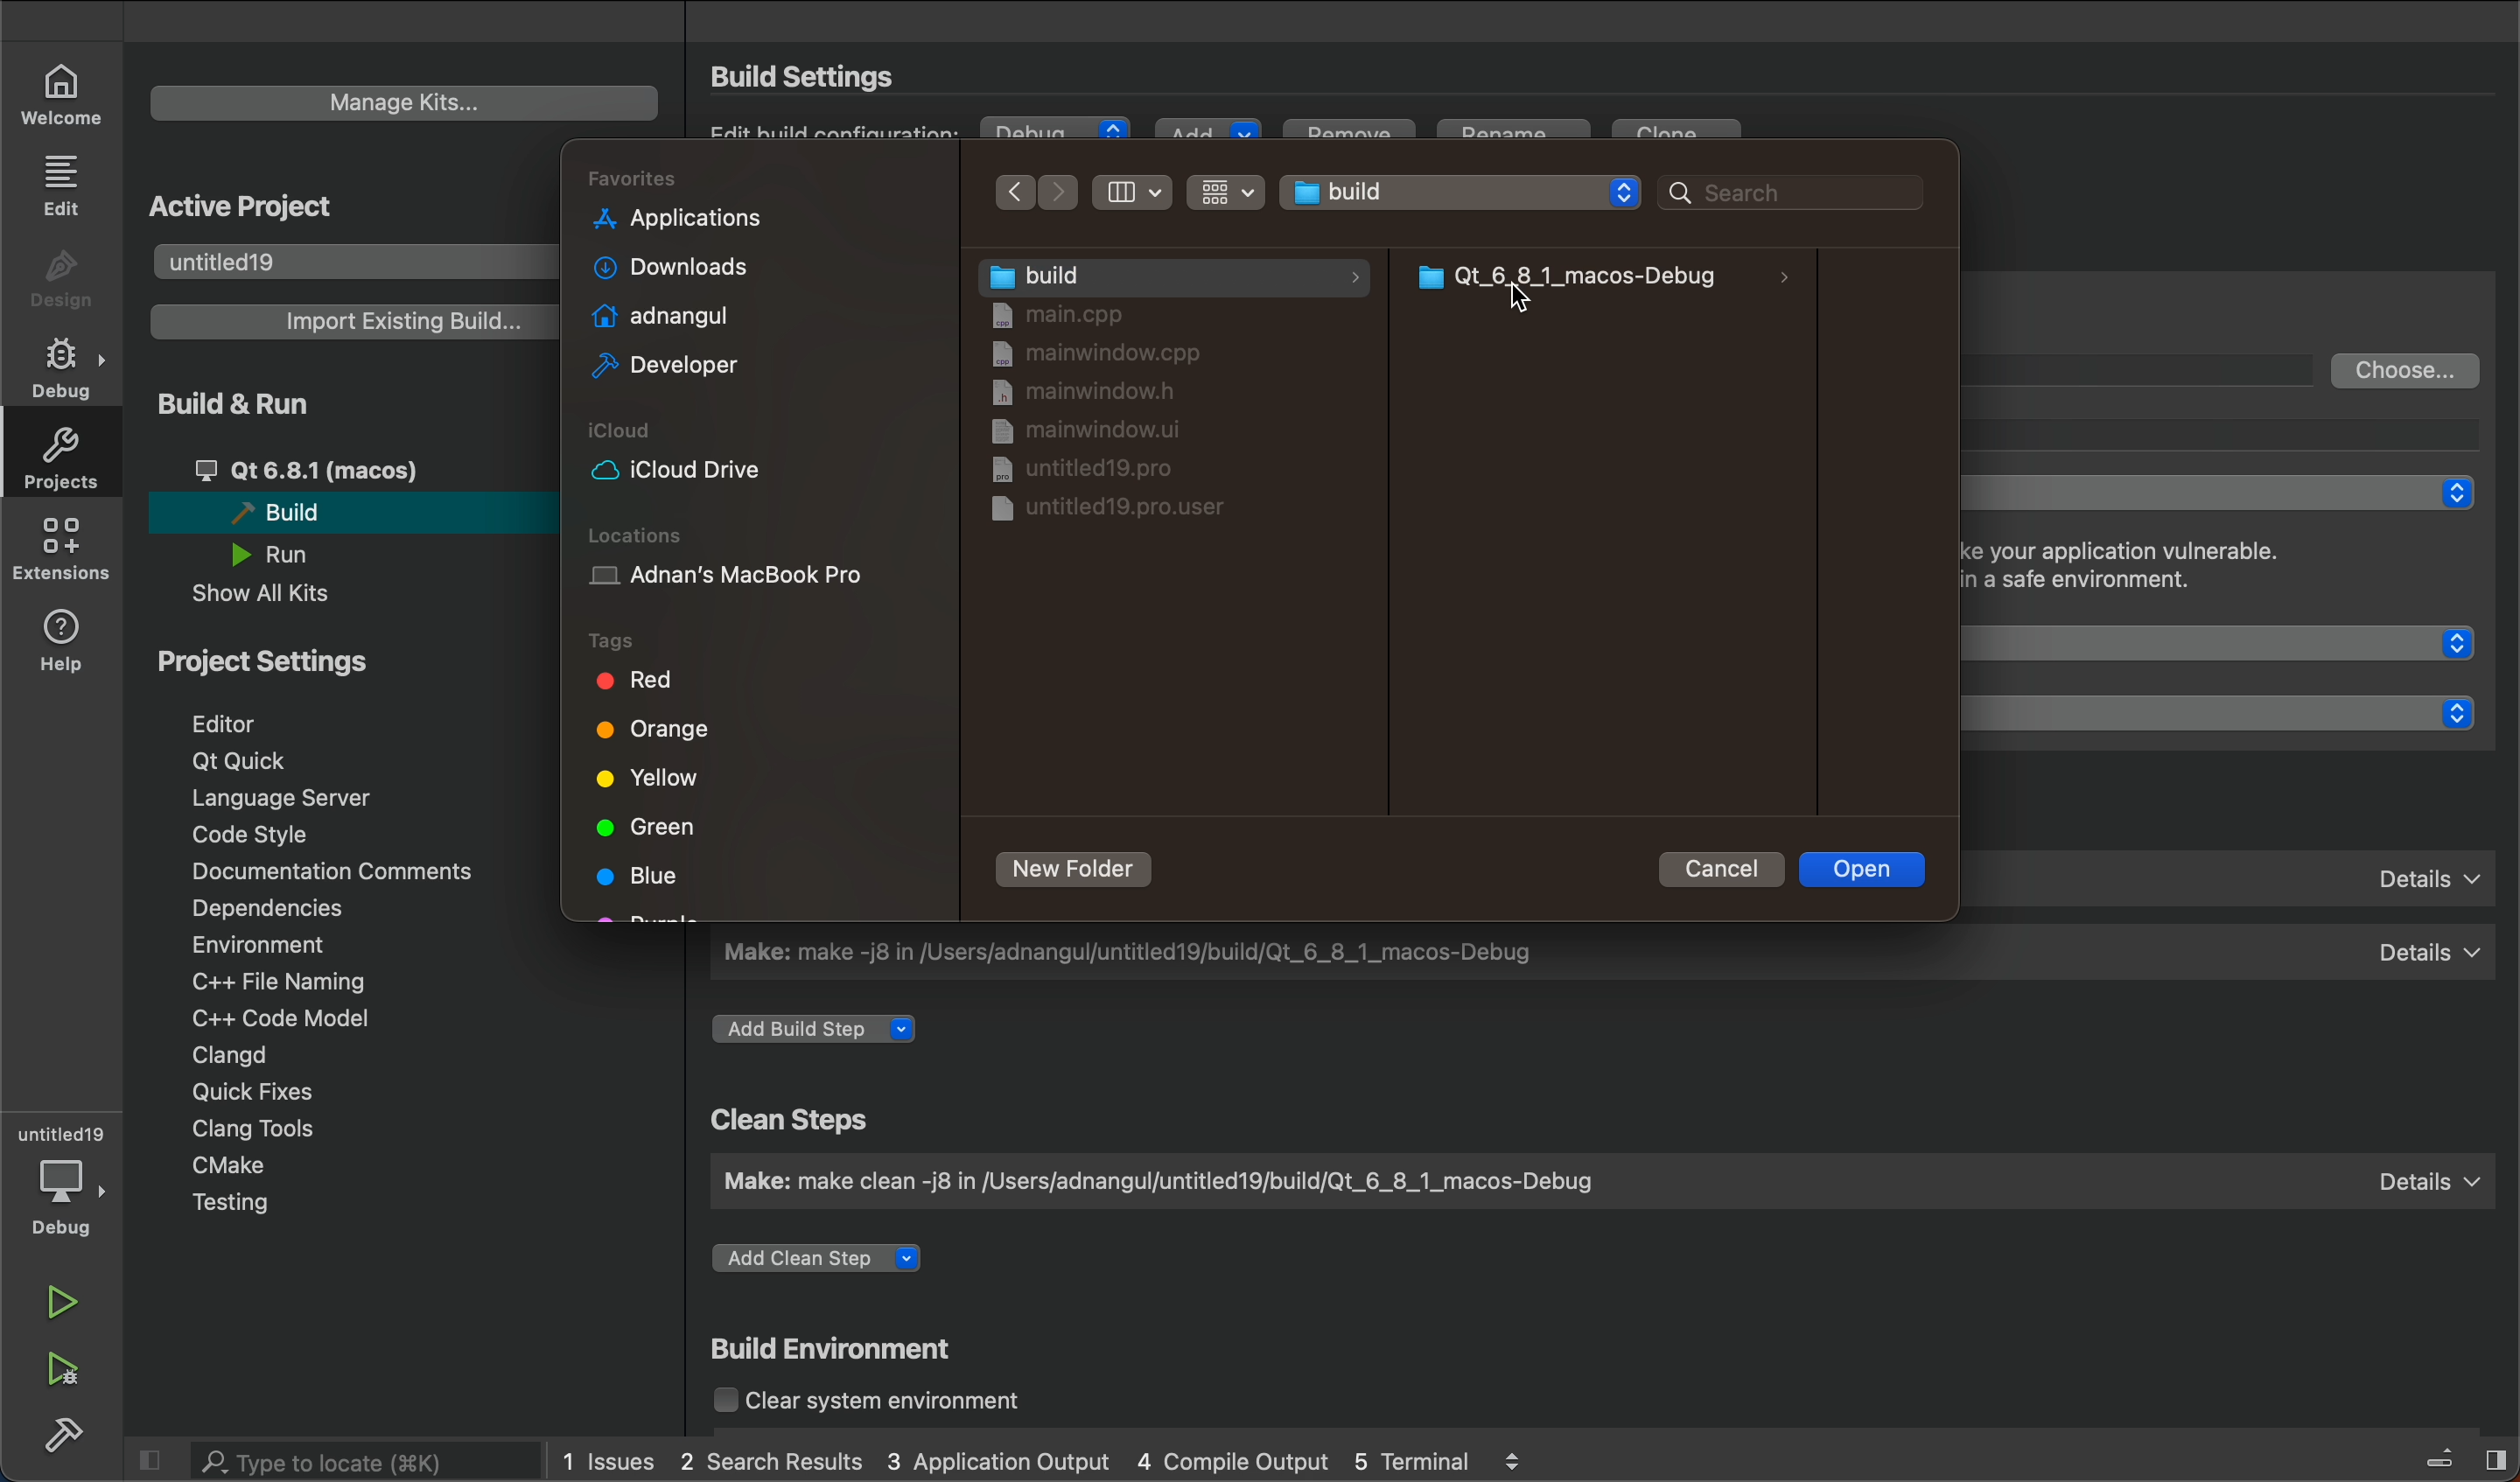 Image resolution: width=2520 pixels, height=1482 pixels. I want to click on yellow, so click(644, 777).